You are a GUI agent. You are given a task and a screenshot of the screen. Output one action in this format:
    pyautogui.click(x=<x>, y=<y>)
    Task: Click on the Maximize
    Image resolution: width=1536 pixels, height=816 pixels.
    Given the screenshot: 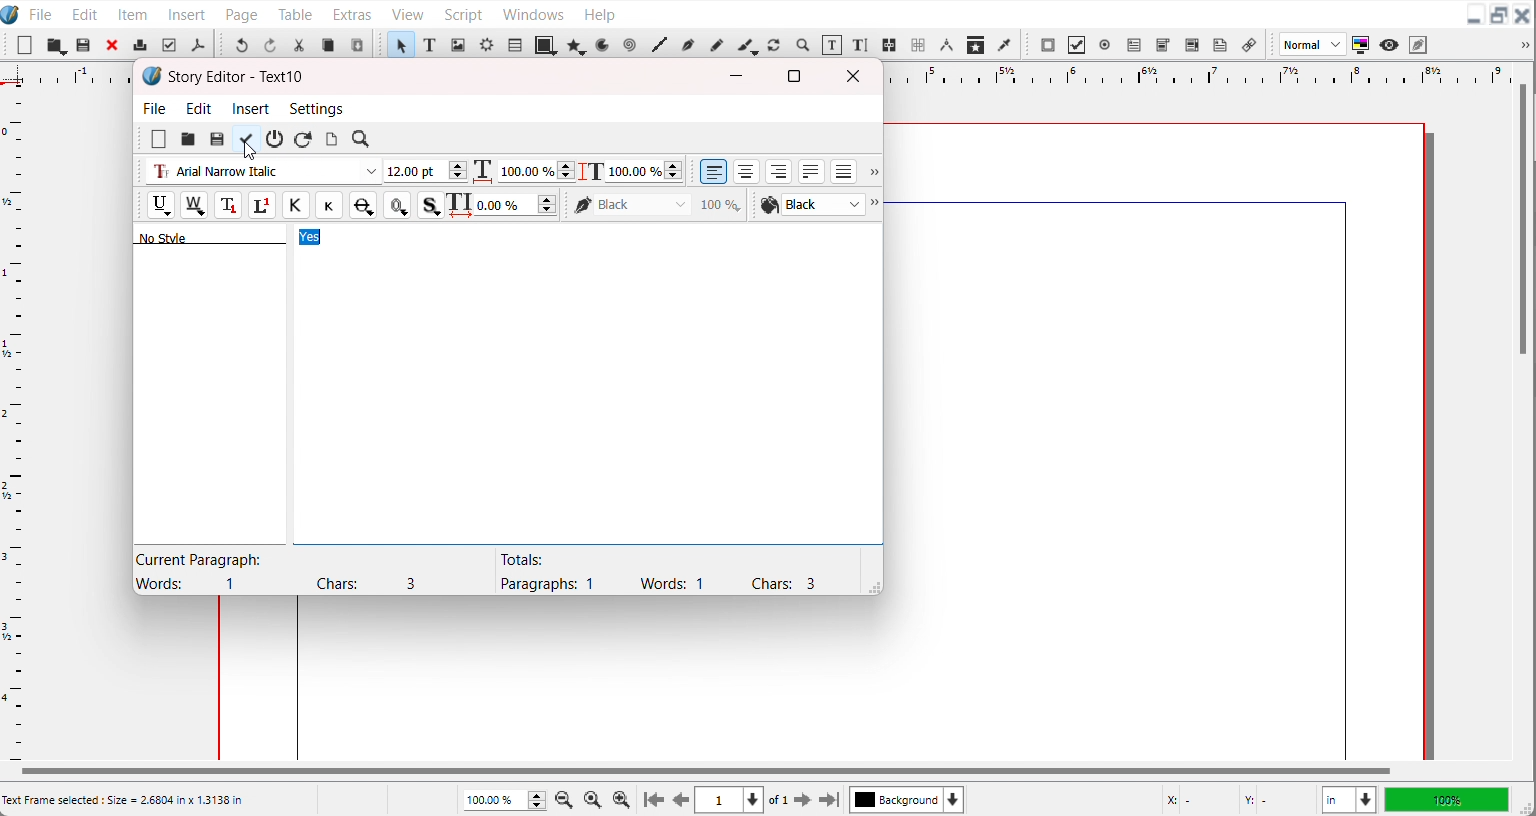 What is the action you would take?
    pyautogui.click(x=794, y=75)
    